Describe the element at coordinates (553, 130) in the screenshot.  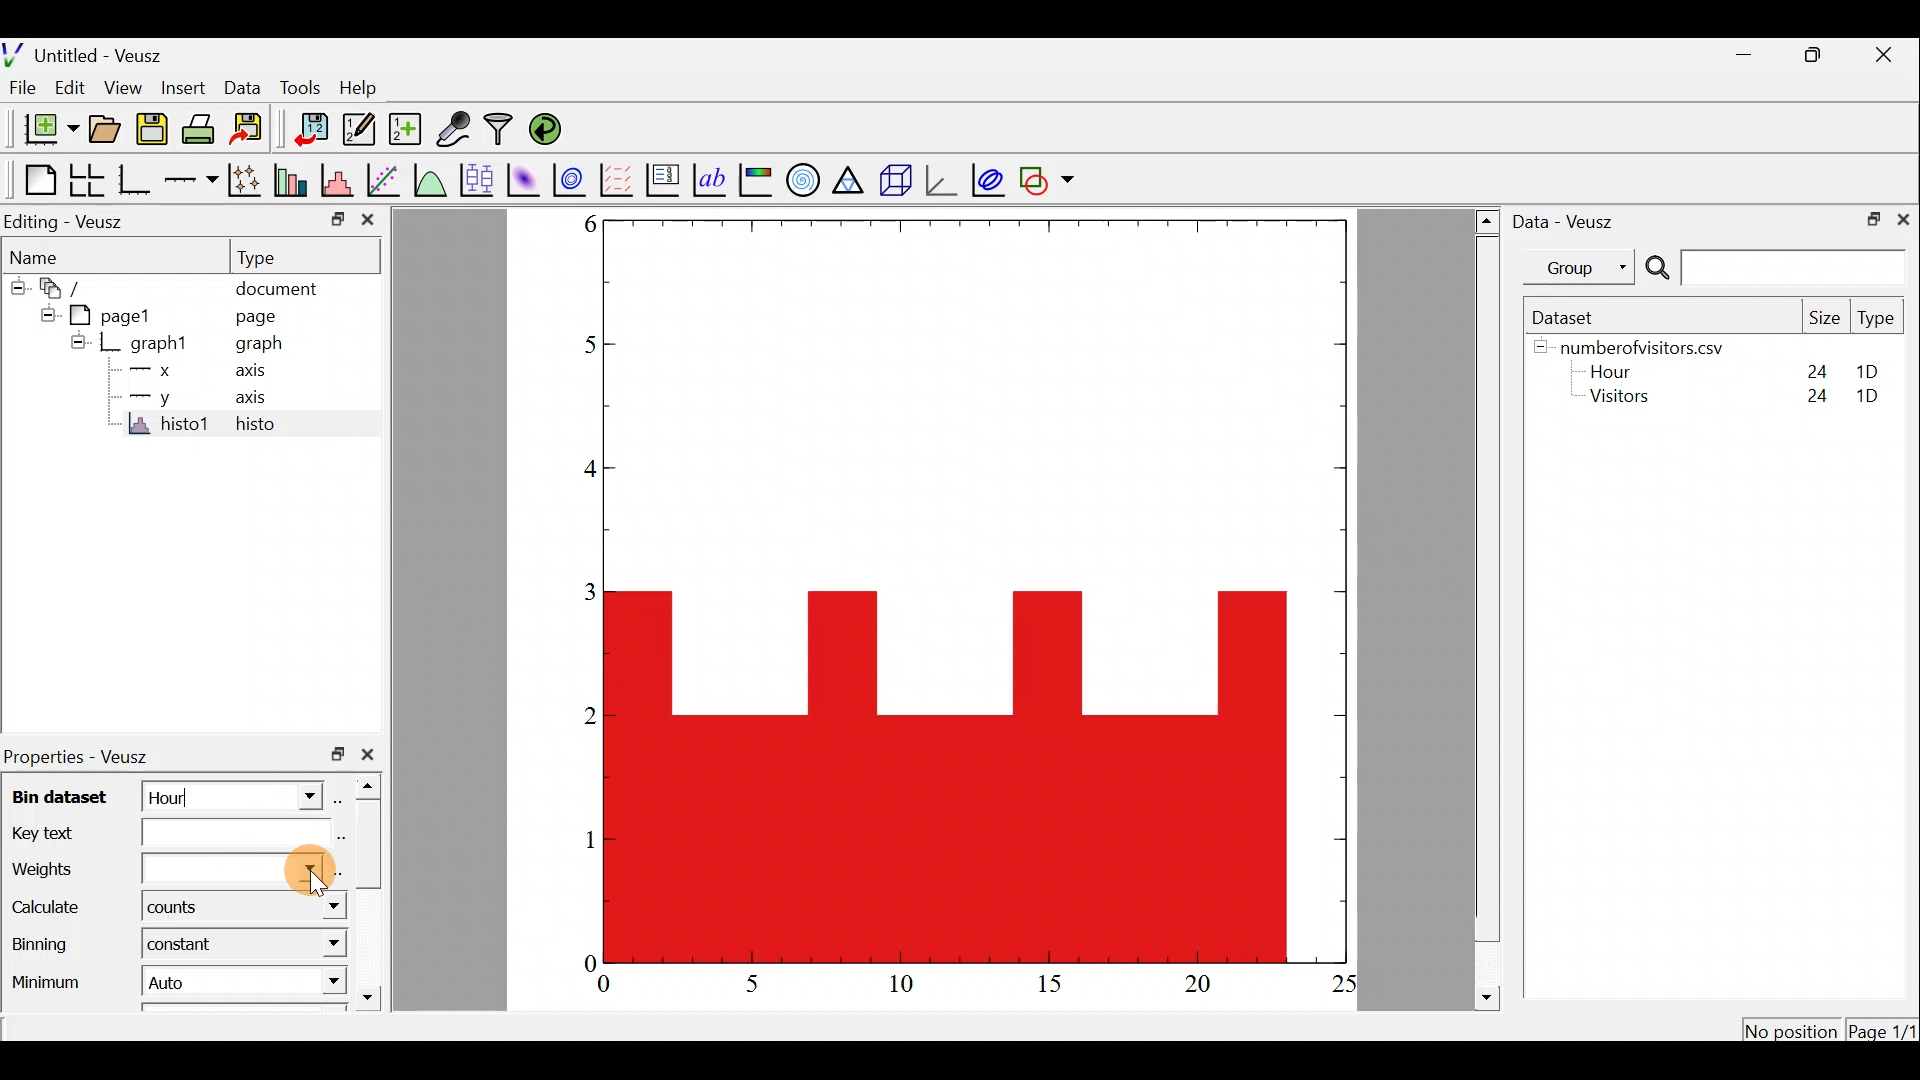
I see `reload linked datasets` at that location.